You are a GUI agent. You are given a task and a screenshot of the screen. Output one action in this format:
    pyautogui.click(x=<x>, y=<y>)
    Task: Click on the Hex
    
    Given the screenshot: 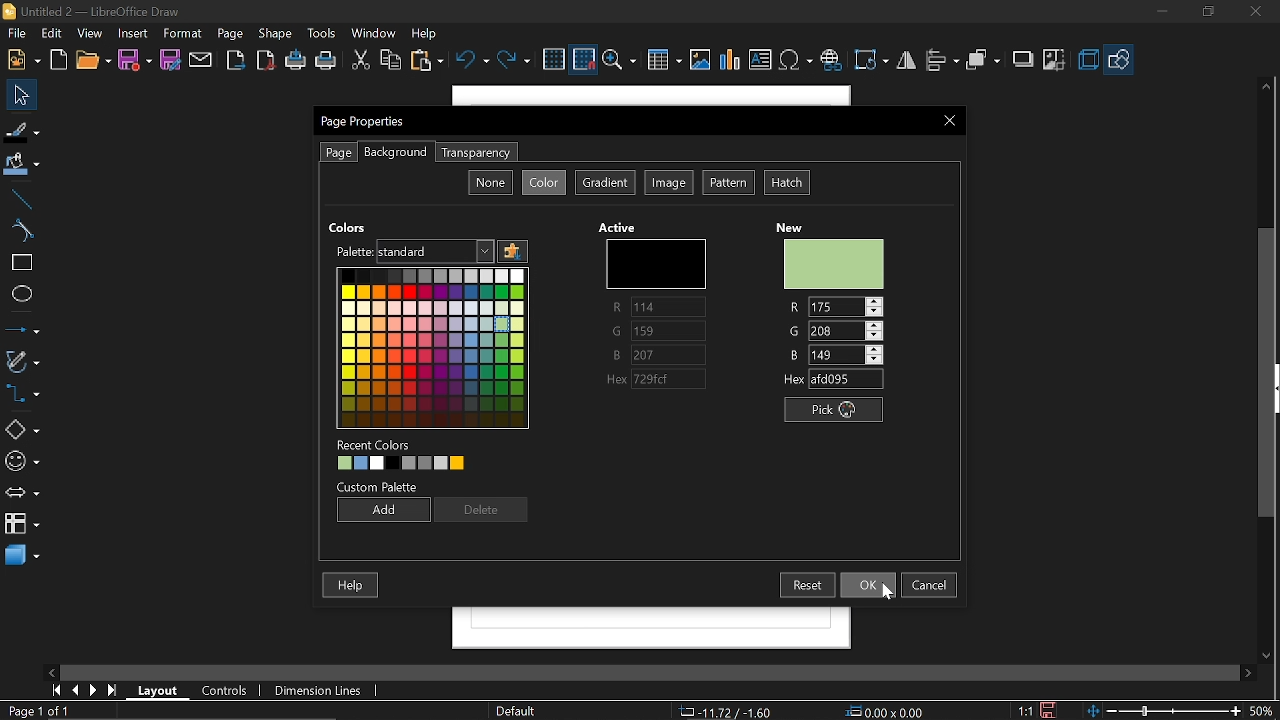 What is the action you would take?
    pyautogui.click(x=660, y=380)
    